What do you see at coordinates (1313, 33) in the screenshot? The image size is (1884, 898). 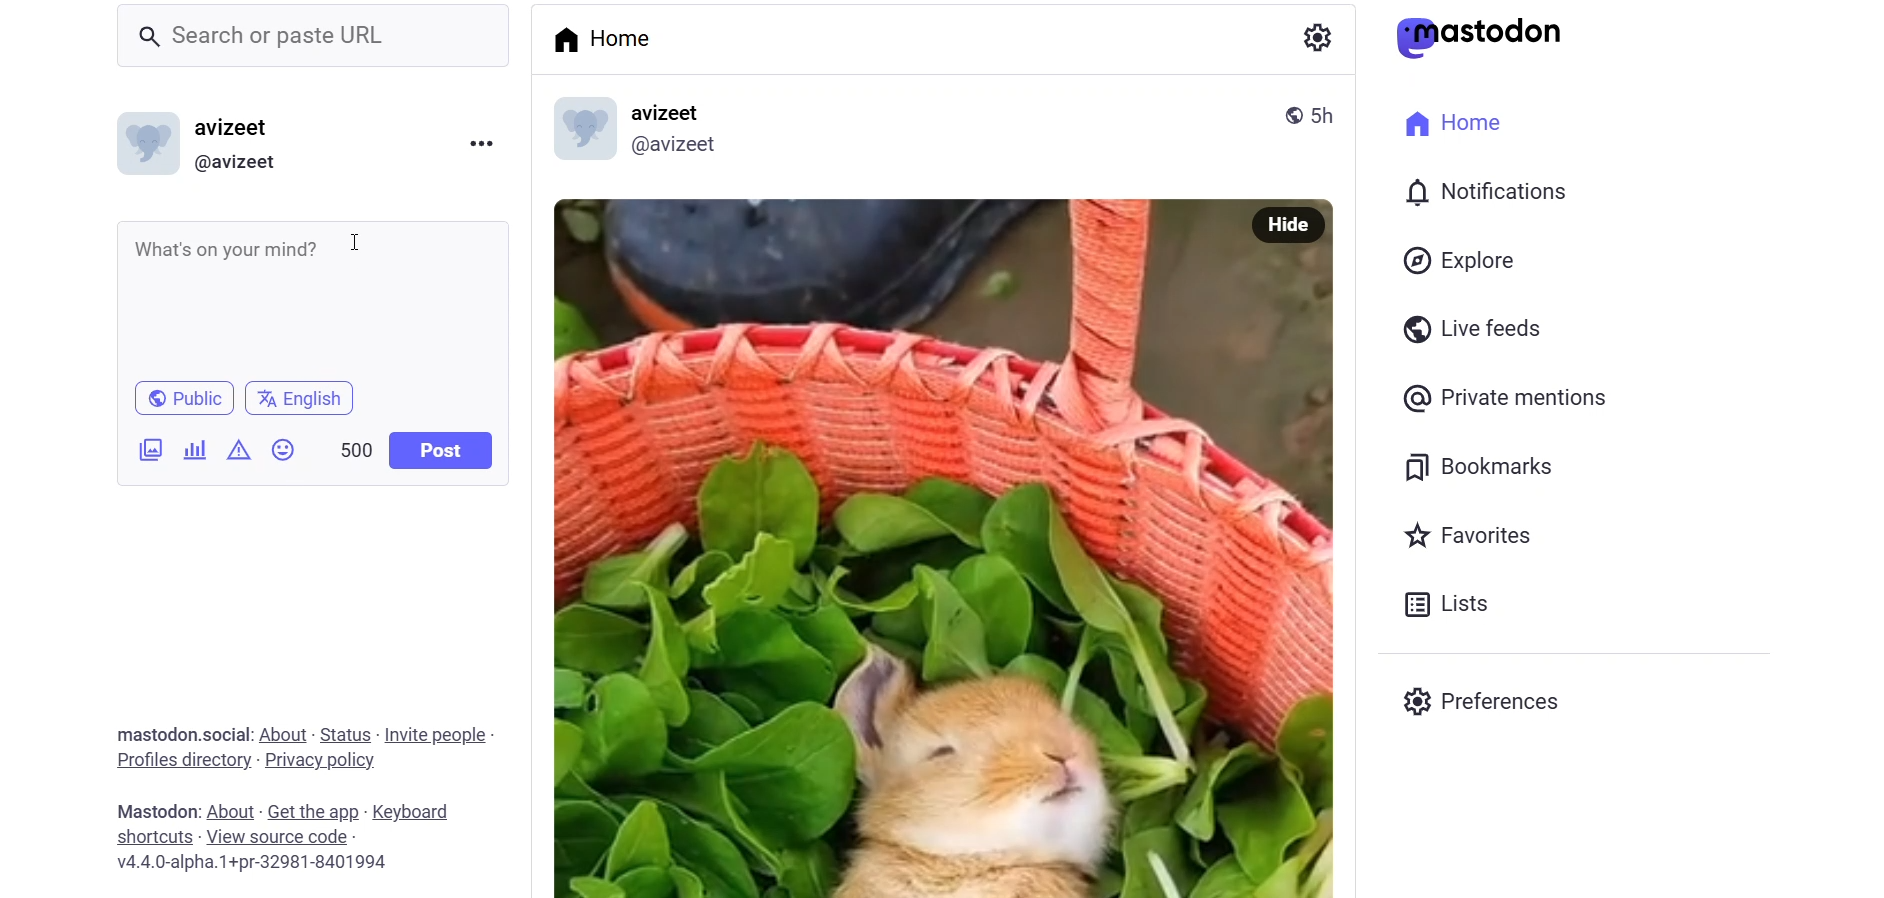 I see `setting` at bounding box center [1313, 33].